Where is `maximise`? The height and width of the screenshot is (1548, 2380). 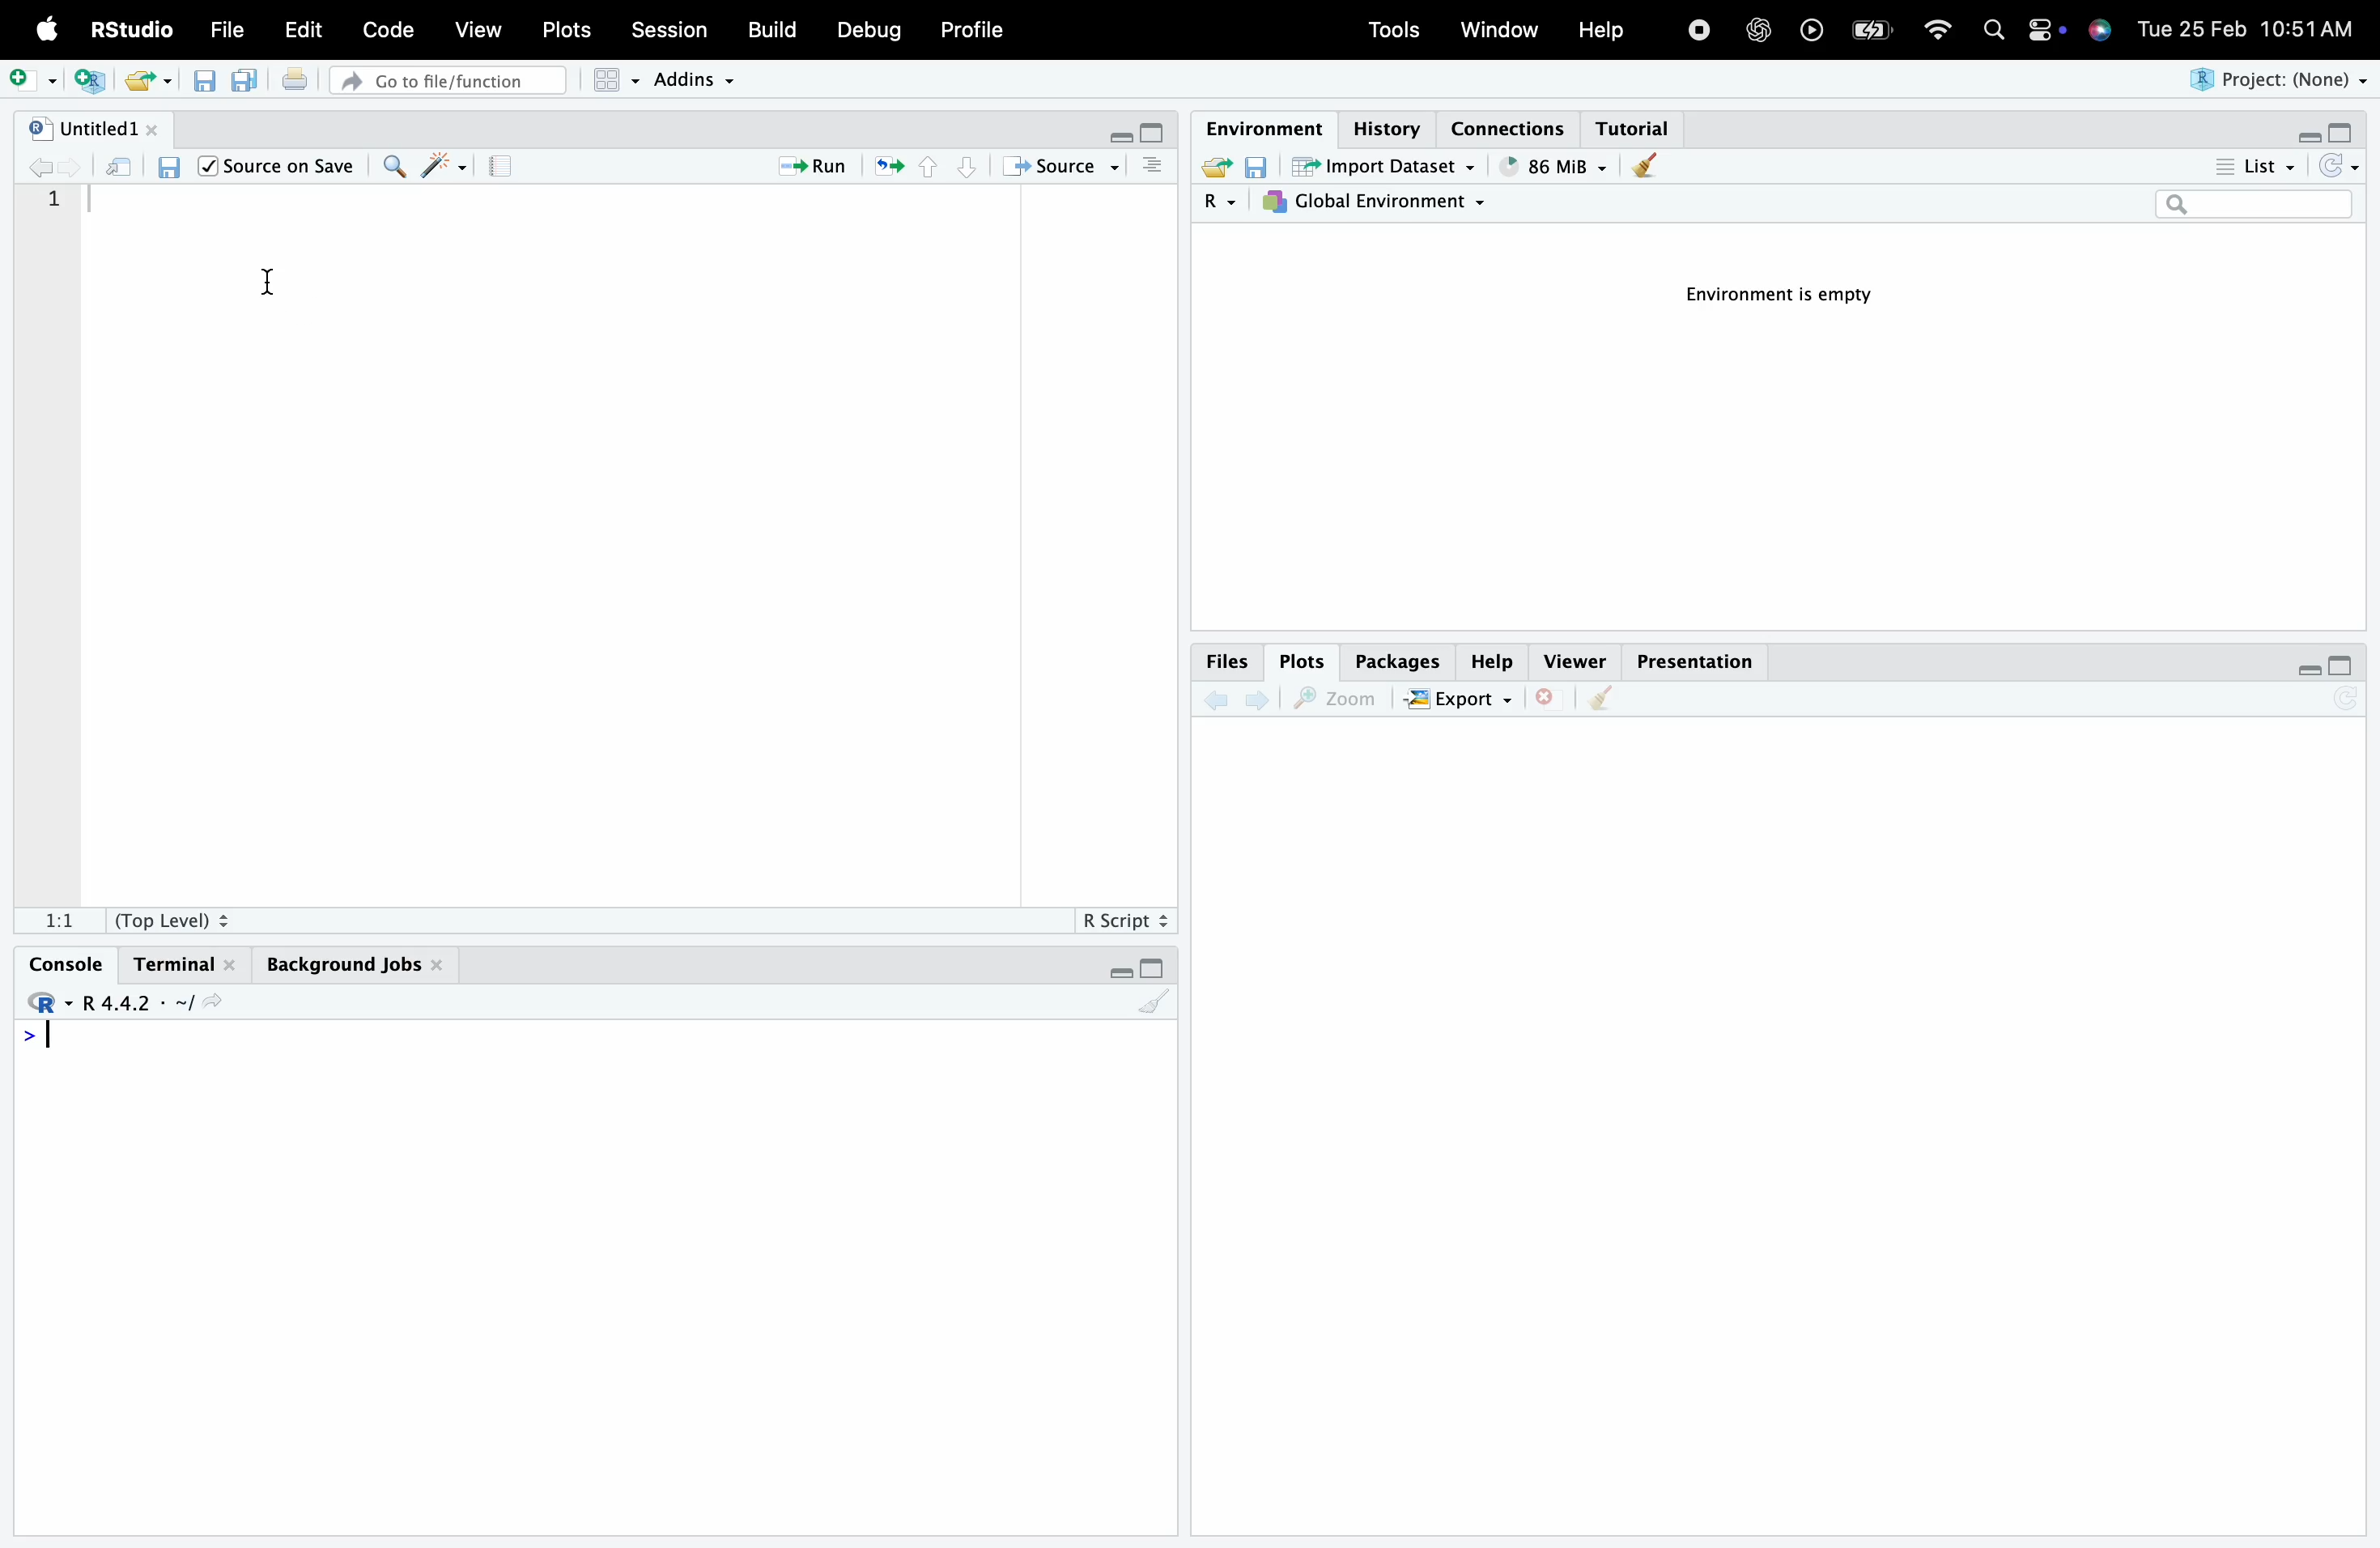 maximise is located at coordinates (1155, 130).